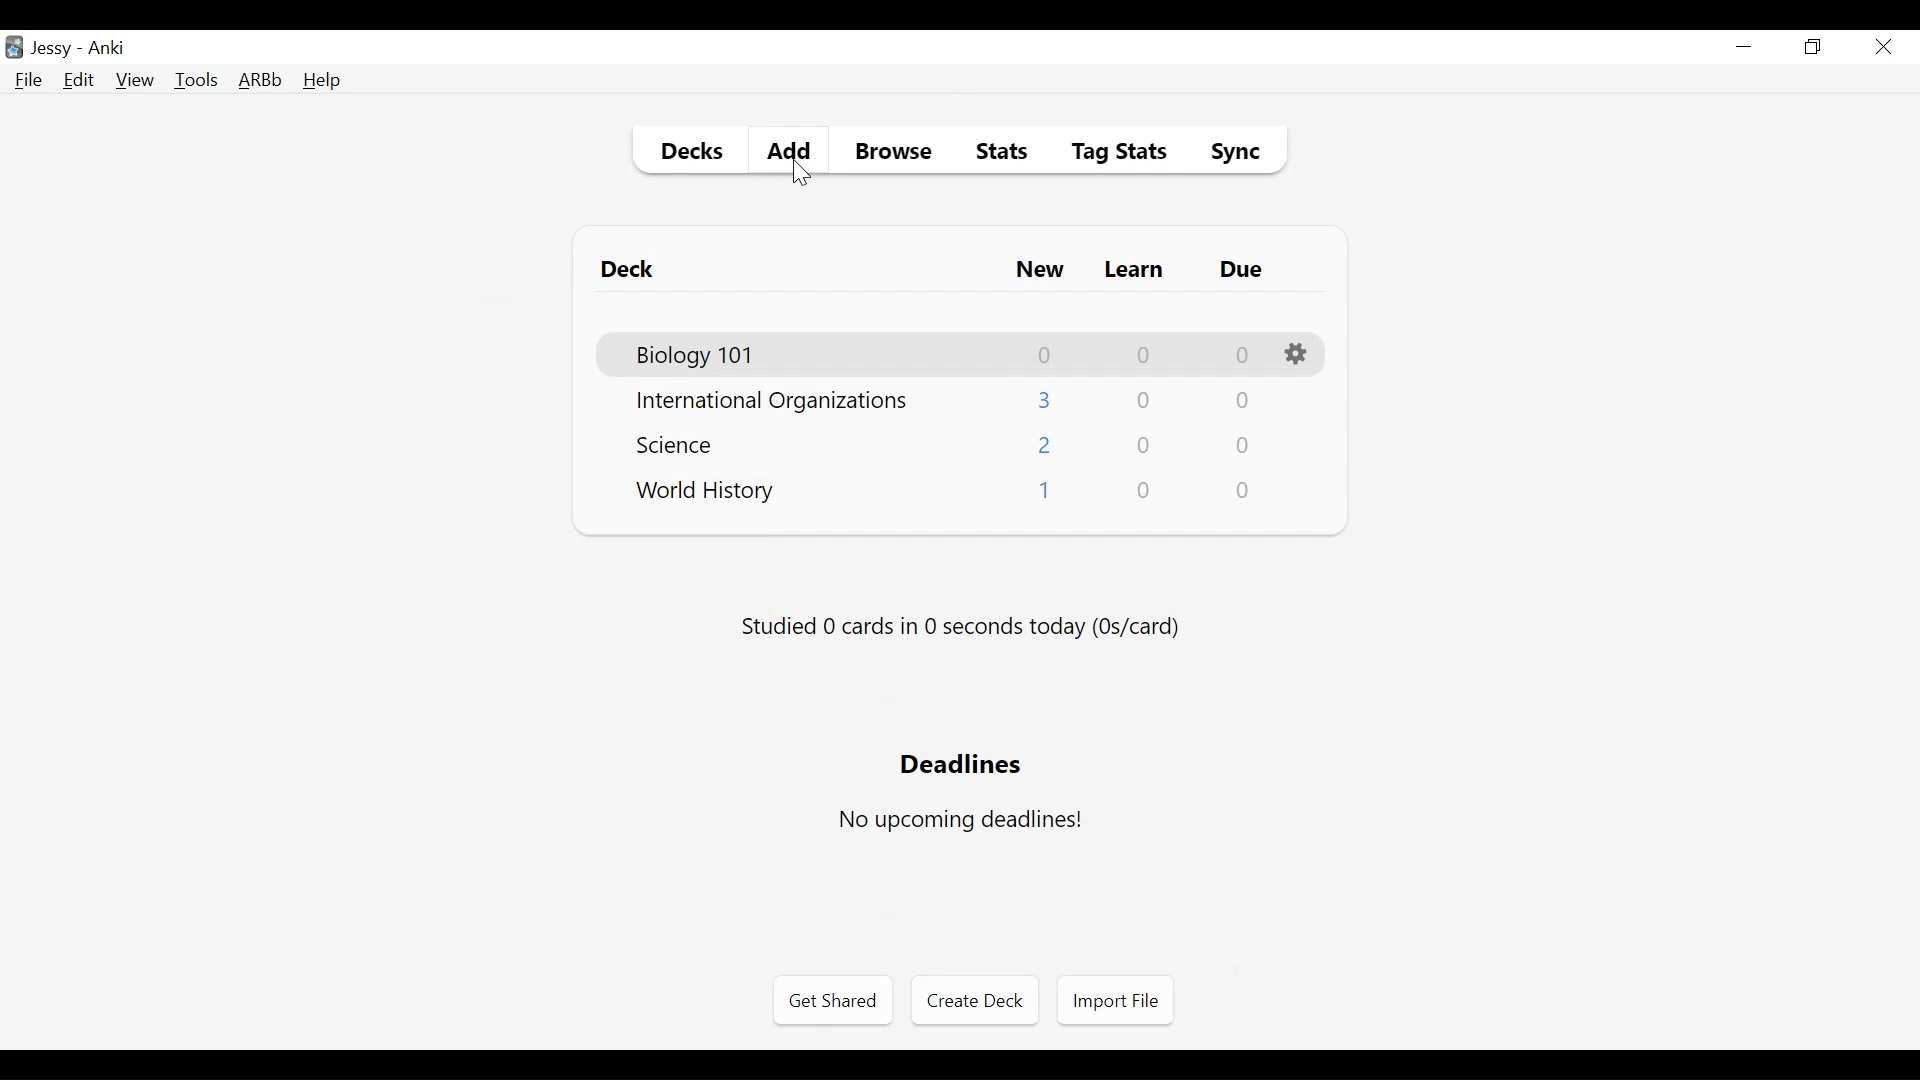 Image resolution: width=1920 pixels, height=1080 pixels. What do you see at coordinates (136, 80) in the screenshot?
I see `View` at bounding box center [136, 80].